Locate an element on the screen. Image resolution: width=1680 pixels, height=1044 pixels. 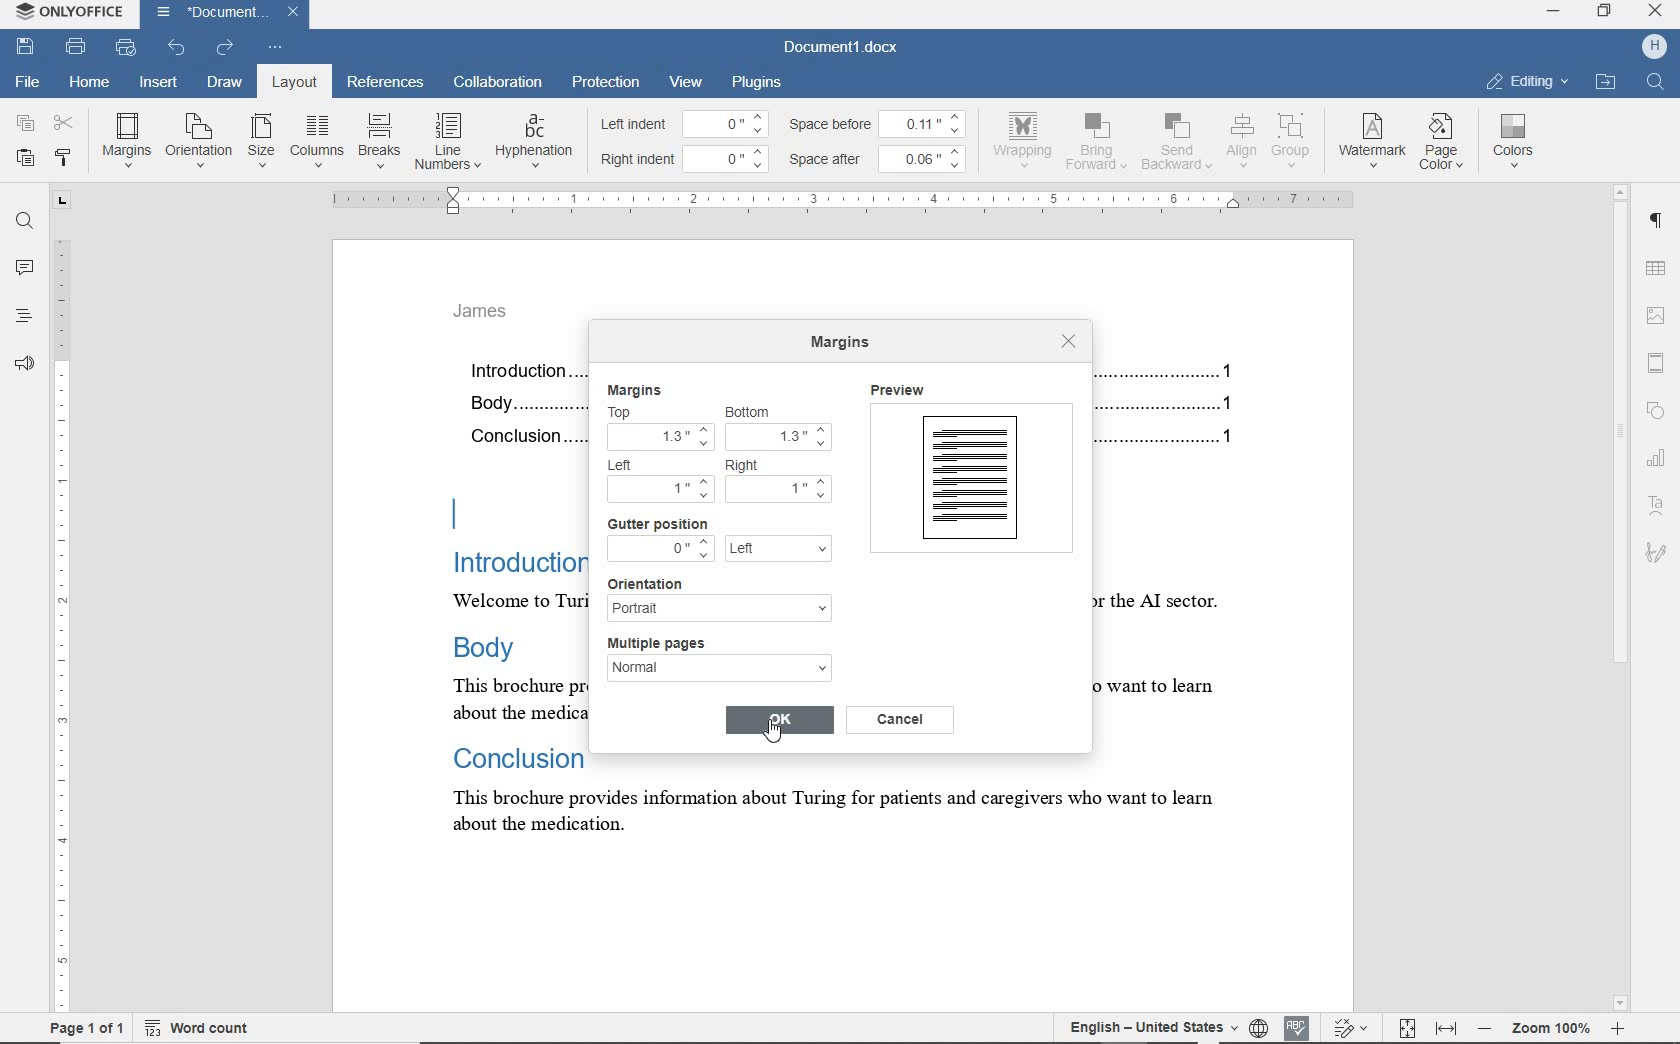
undo is located at coordinates (175, 48).